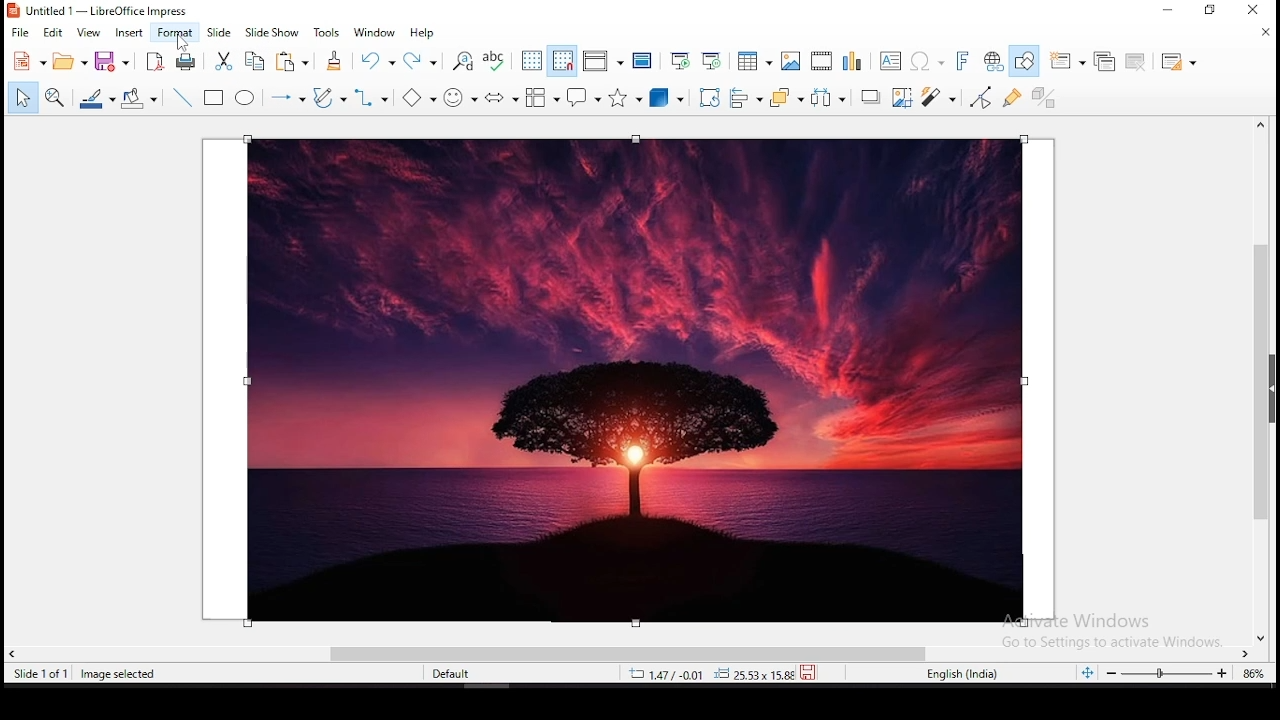 The width and height of the screenshot is (1280, 720). What do you see at coordinates (18, 33) in the screenshot?
I see `file` at bounding box center [18, 33].